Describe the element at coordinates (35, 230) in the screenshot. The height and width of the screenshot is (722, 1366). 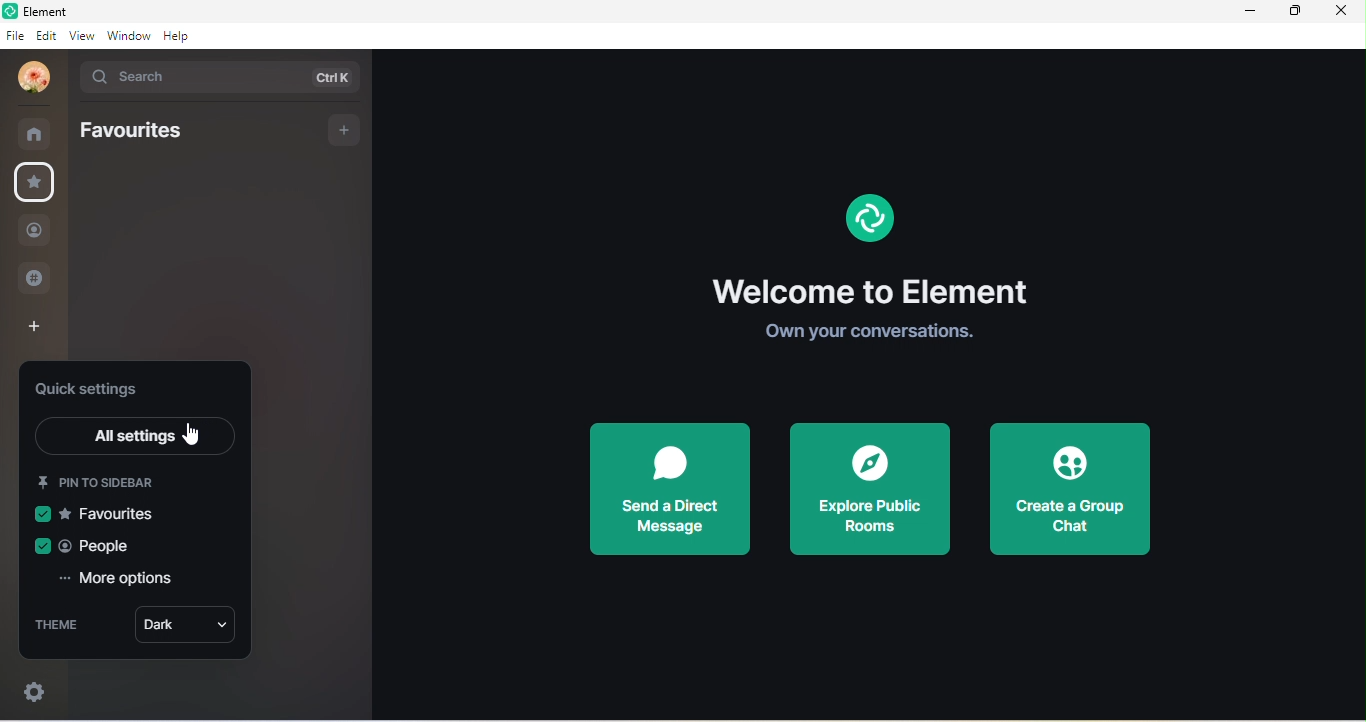
I see `people` at that location.